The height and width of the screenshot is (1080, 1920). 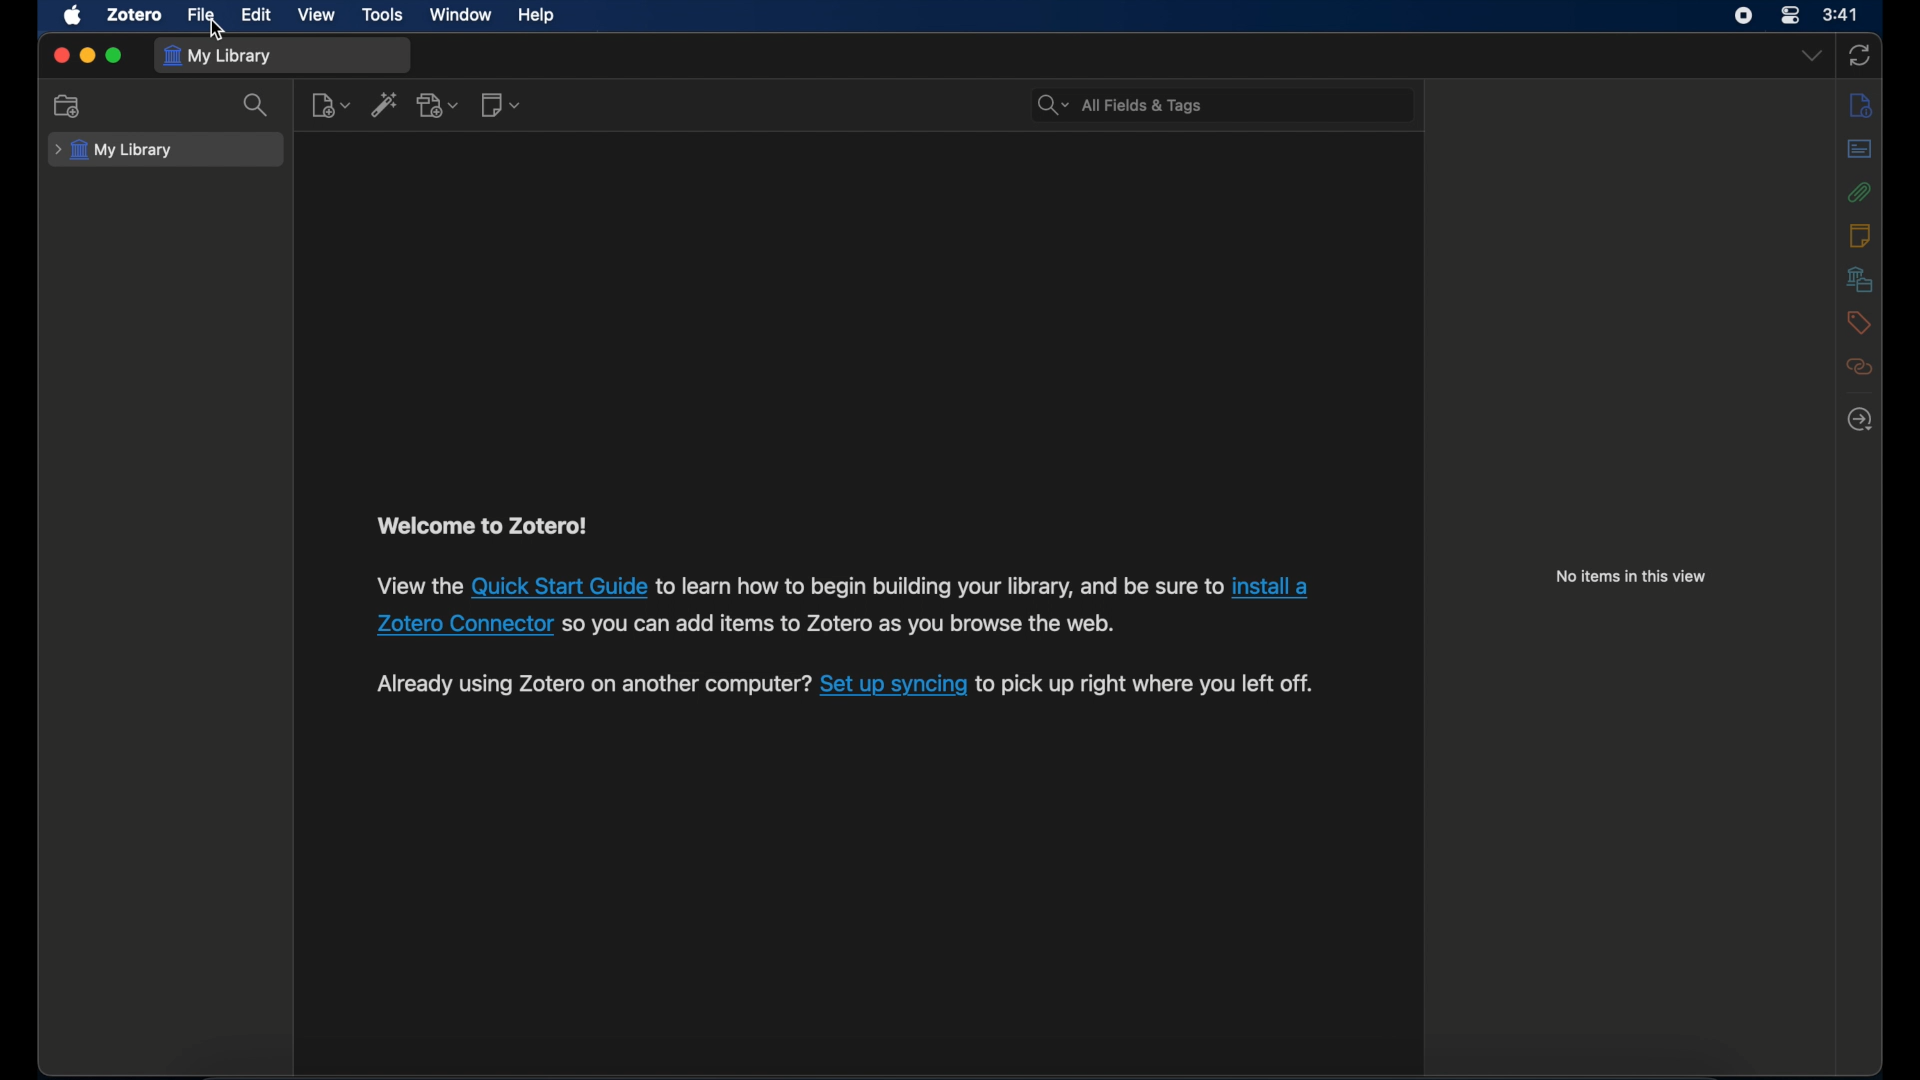 What do you see at coordinates (1144, 685) in the screenshot?
I see `text` at bounding box center [1144, 685].